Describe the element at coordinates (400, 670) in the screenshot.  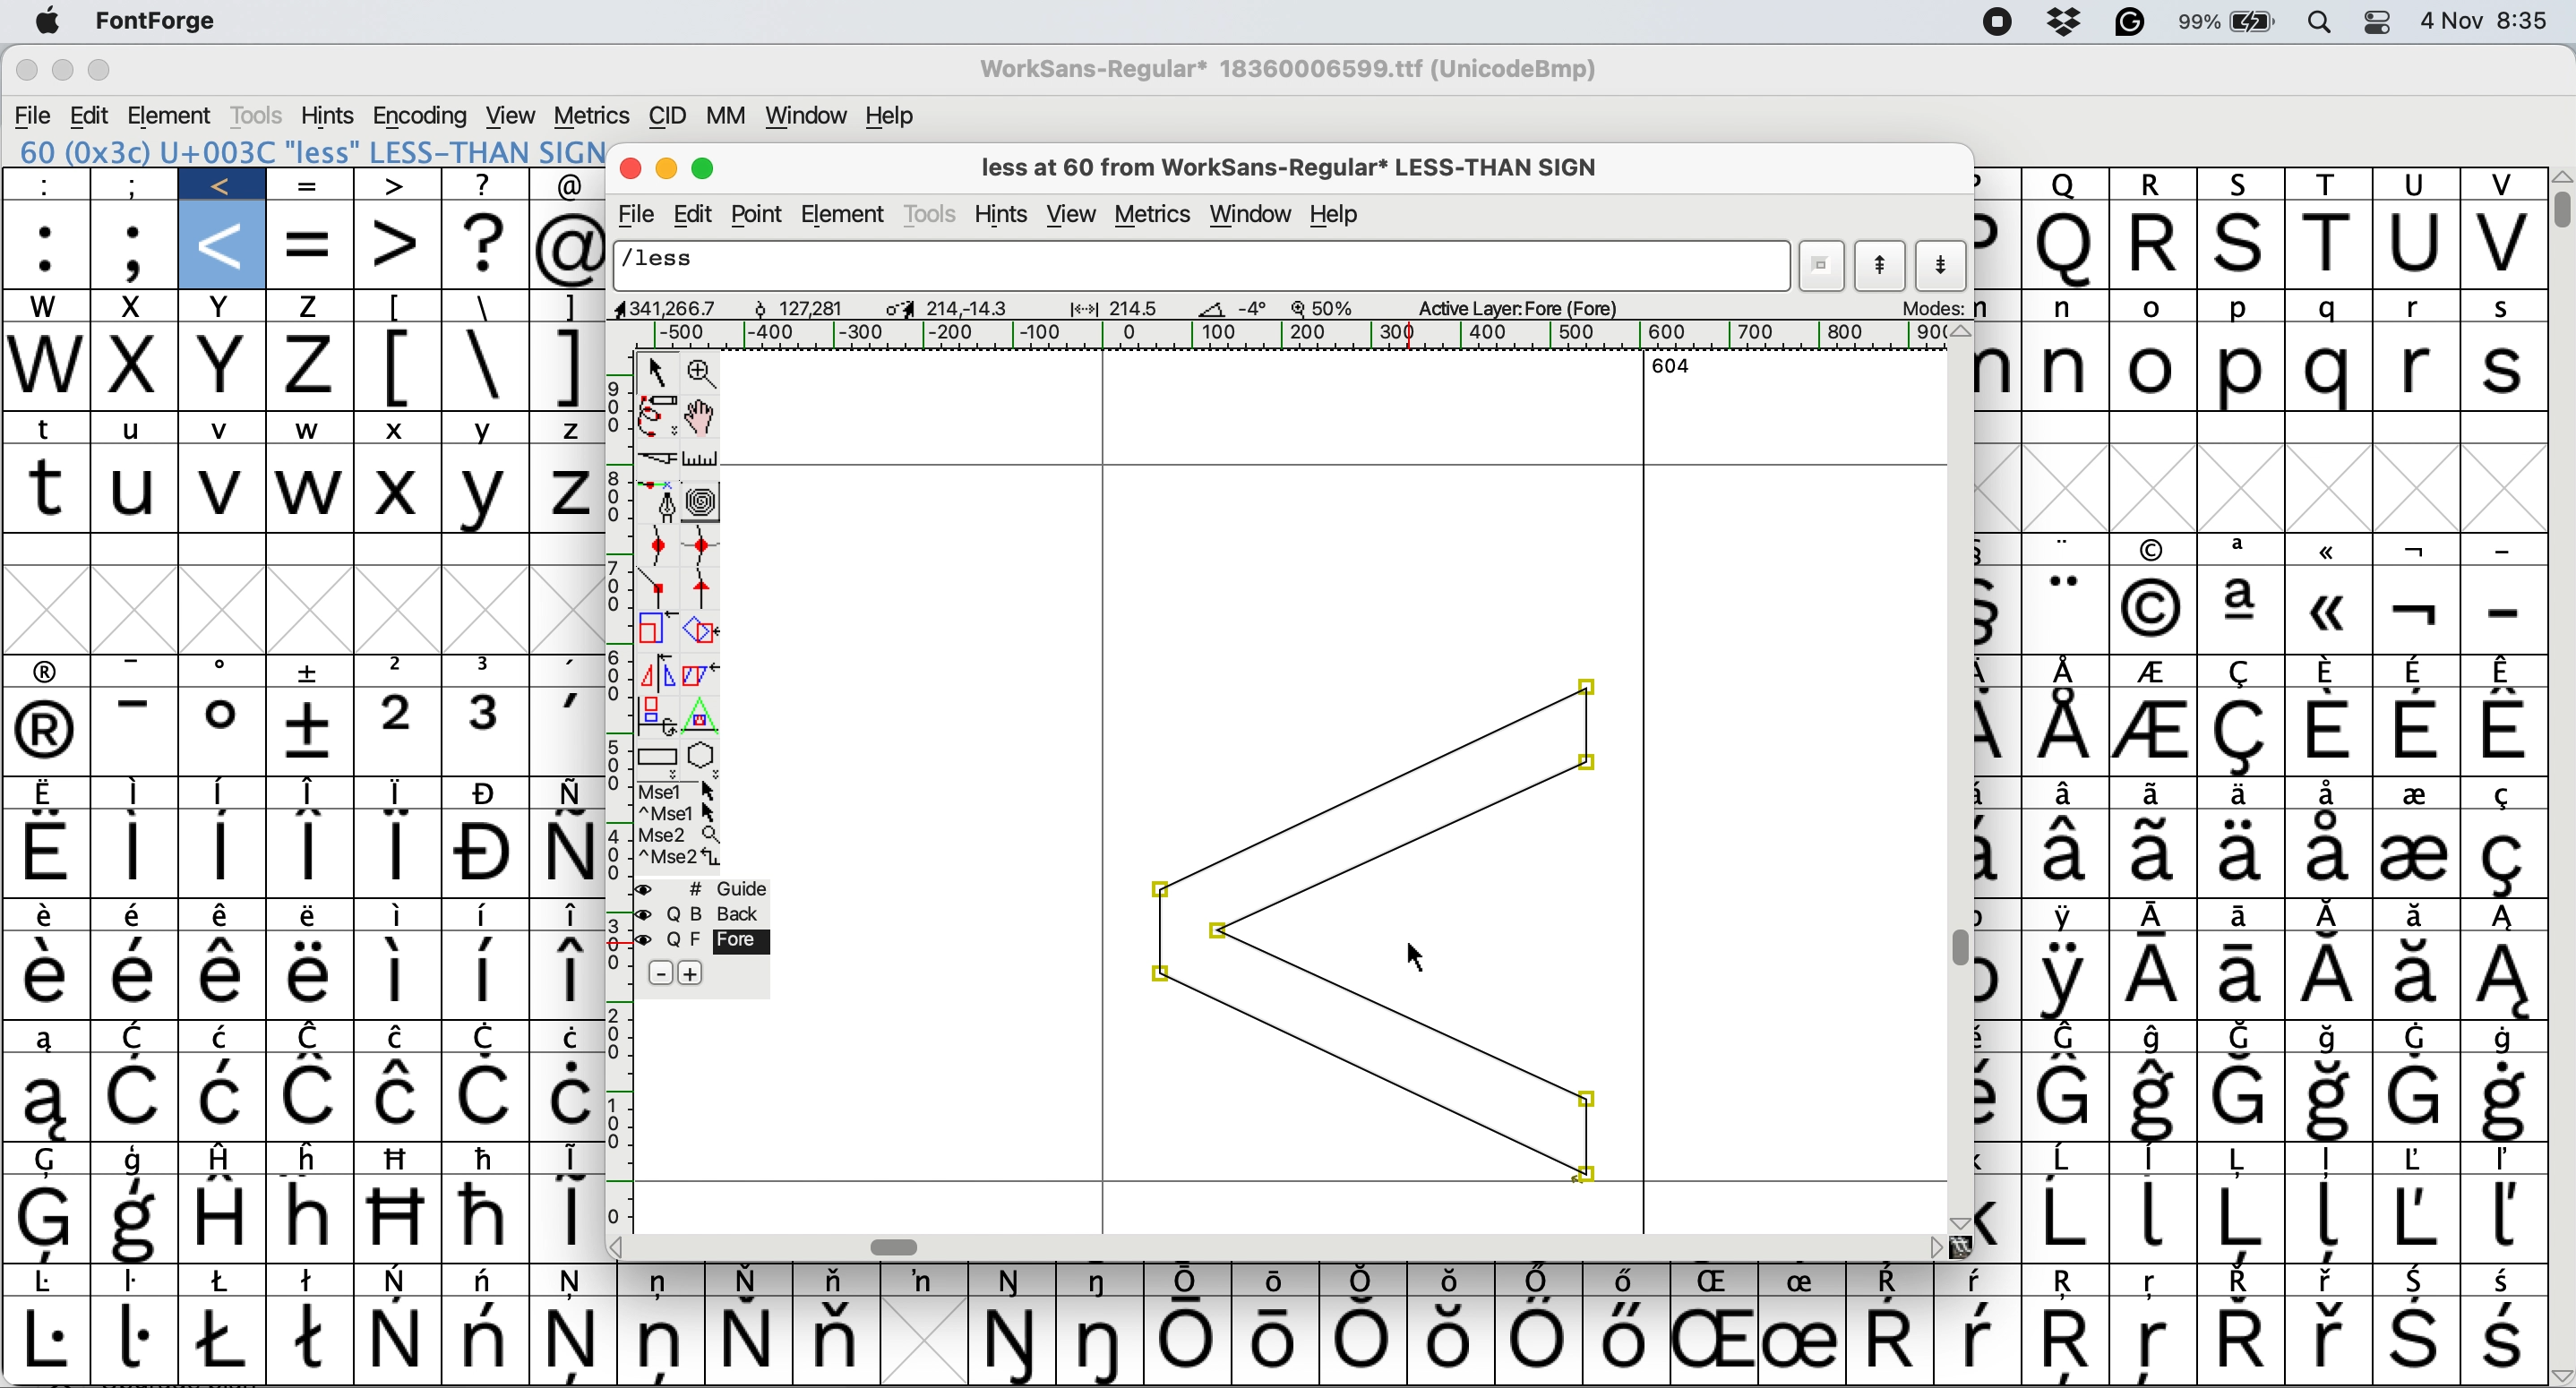
I see `2` at that location.